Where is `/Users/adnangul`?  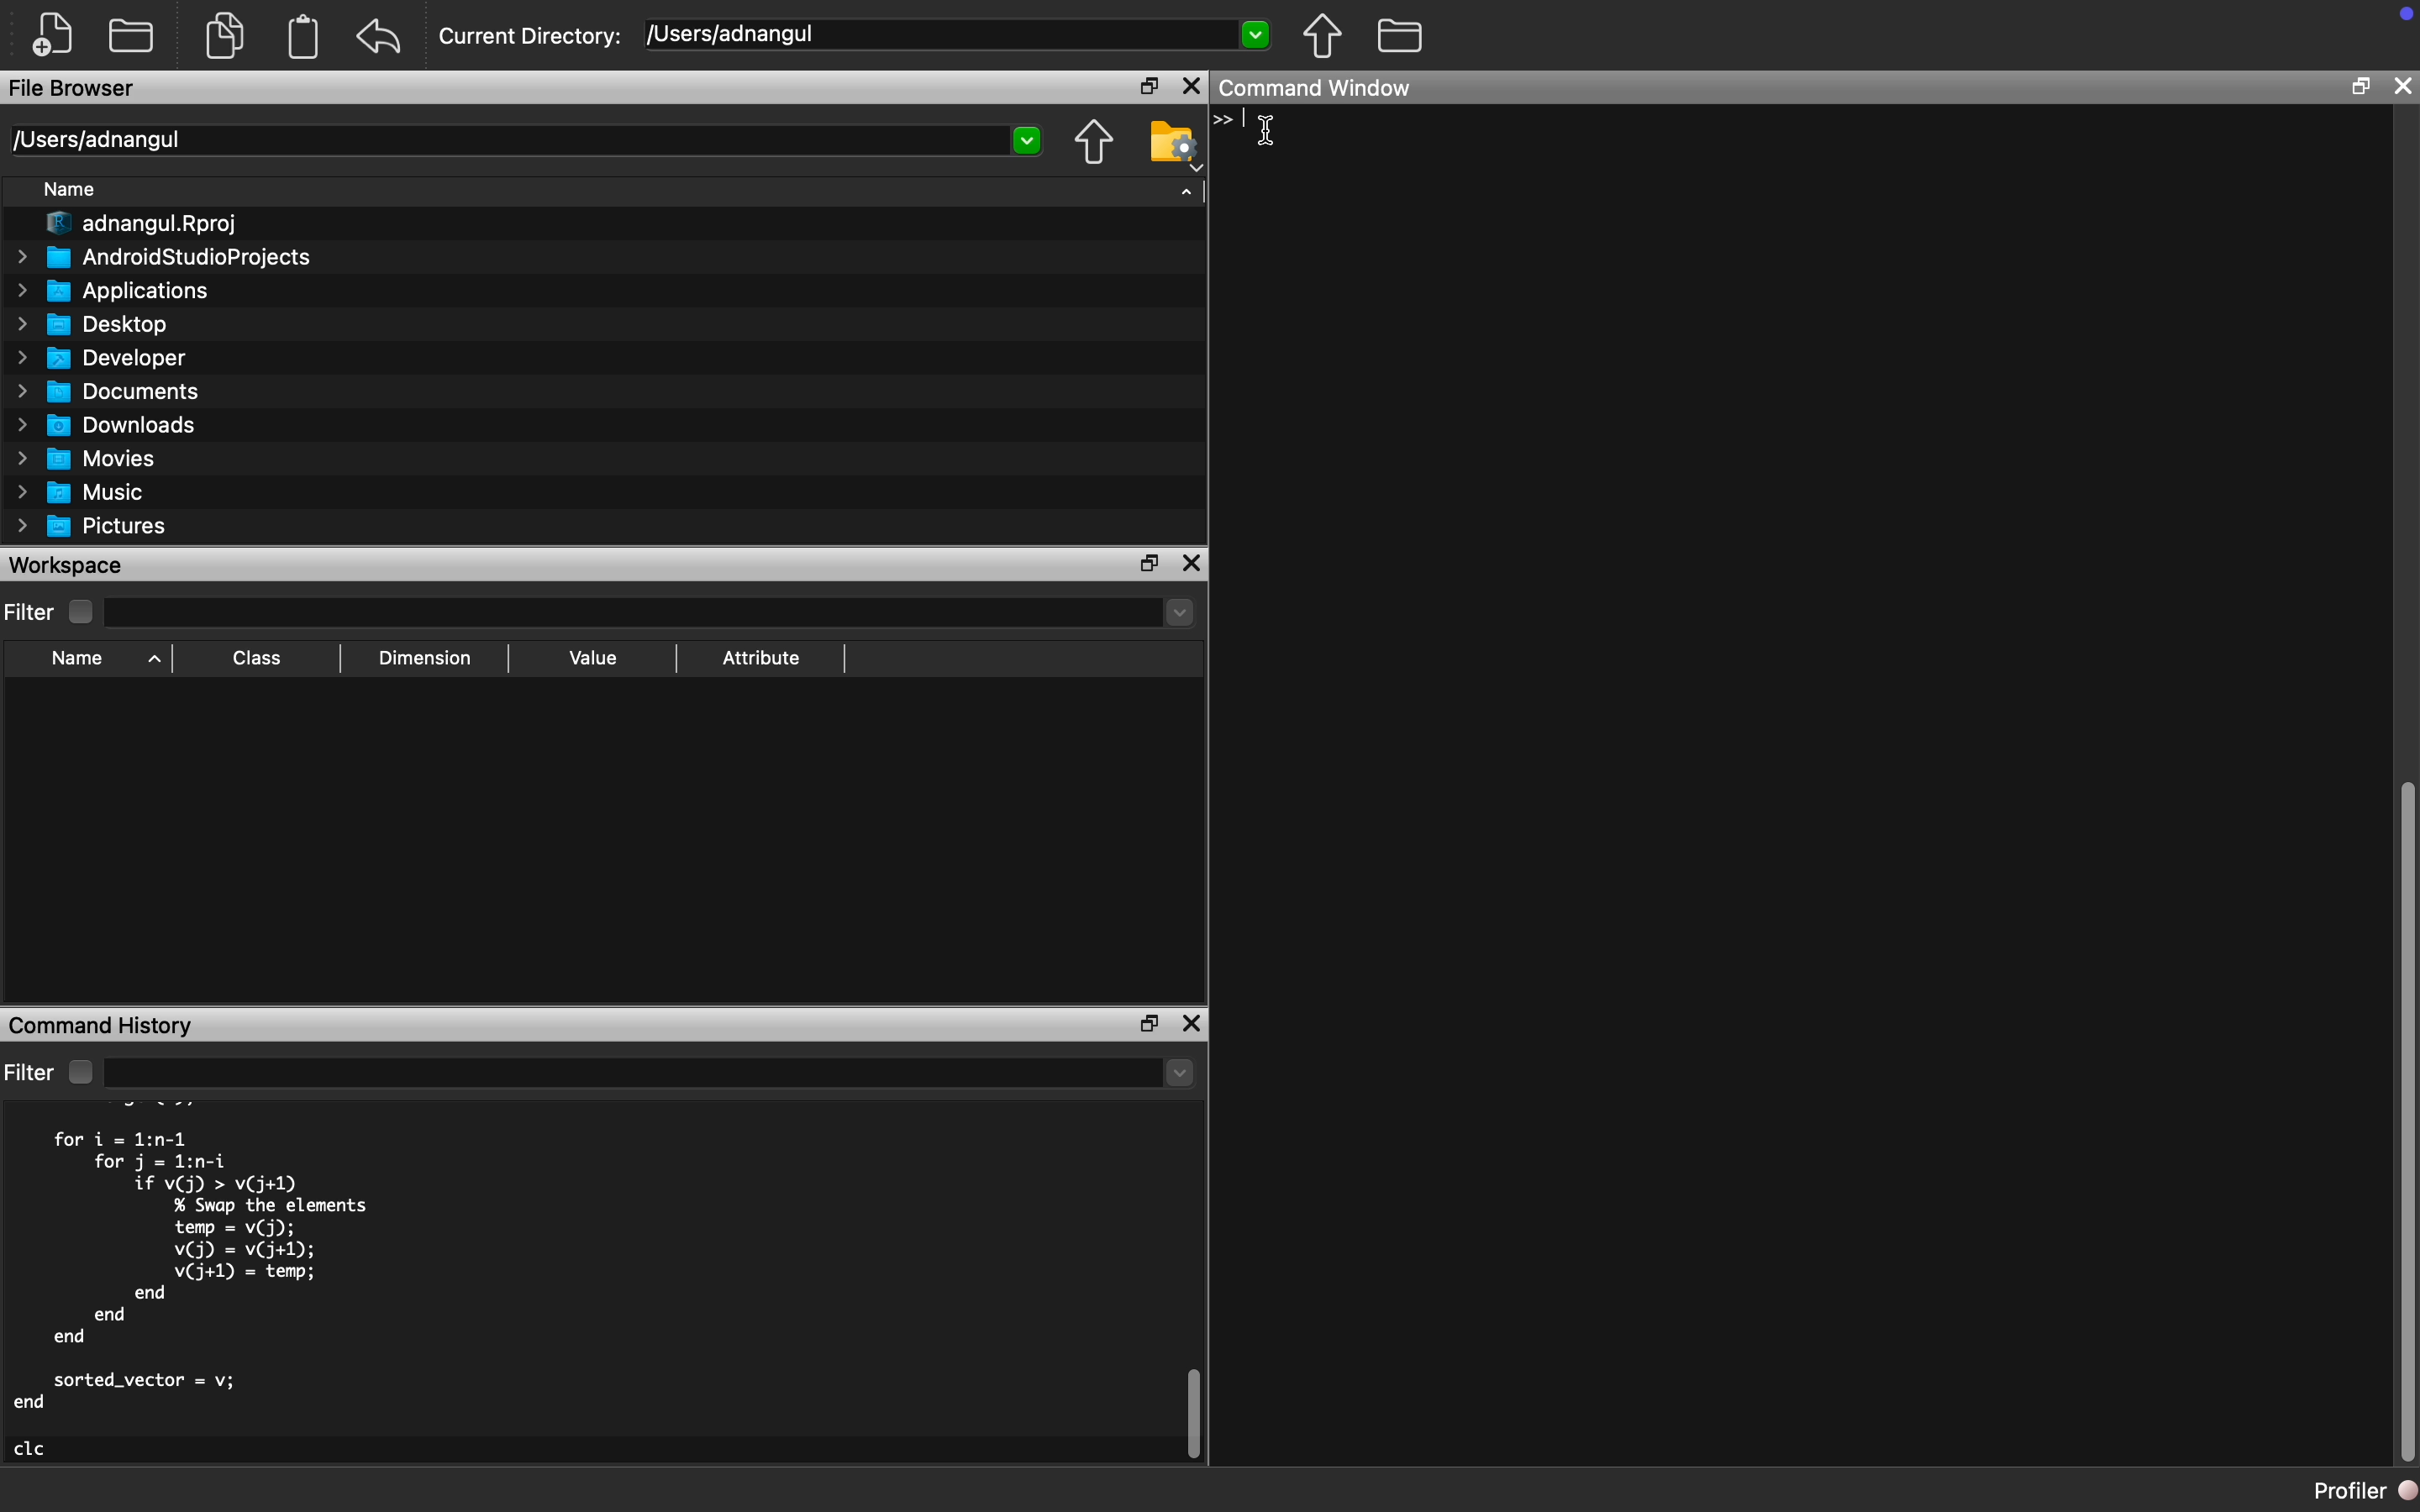
/Users/adnangul is located at coordinates (957, 33).